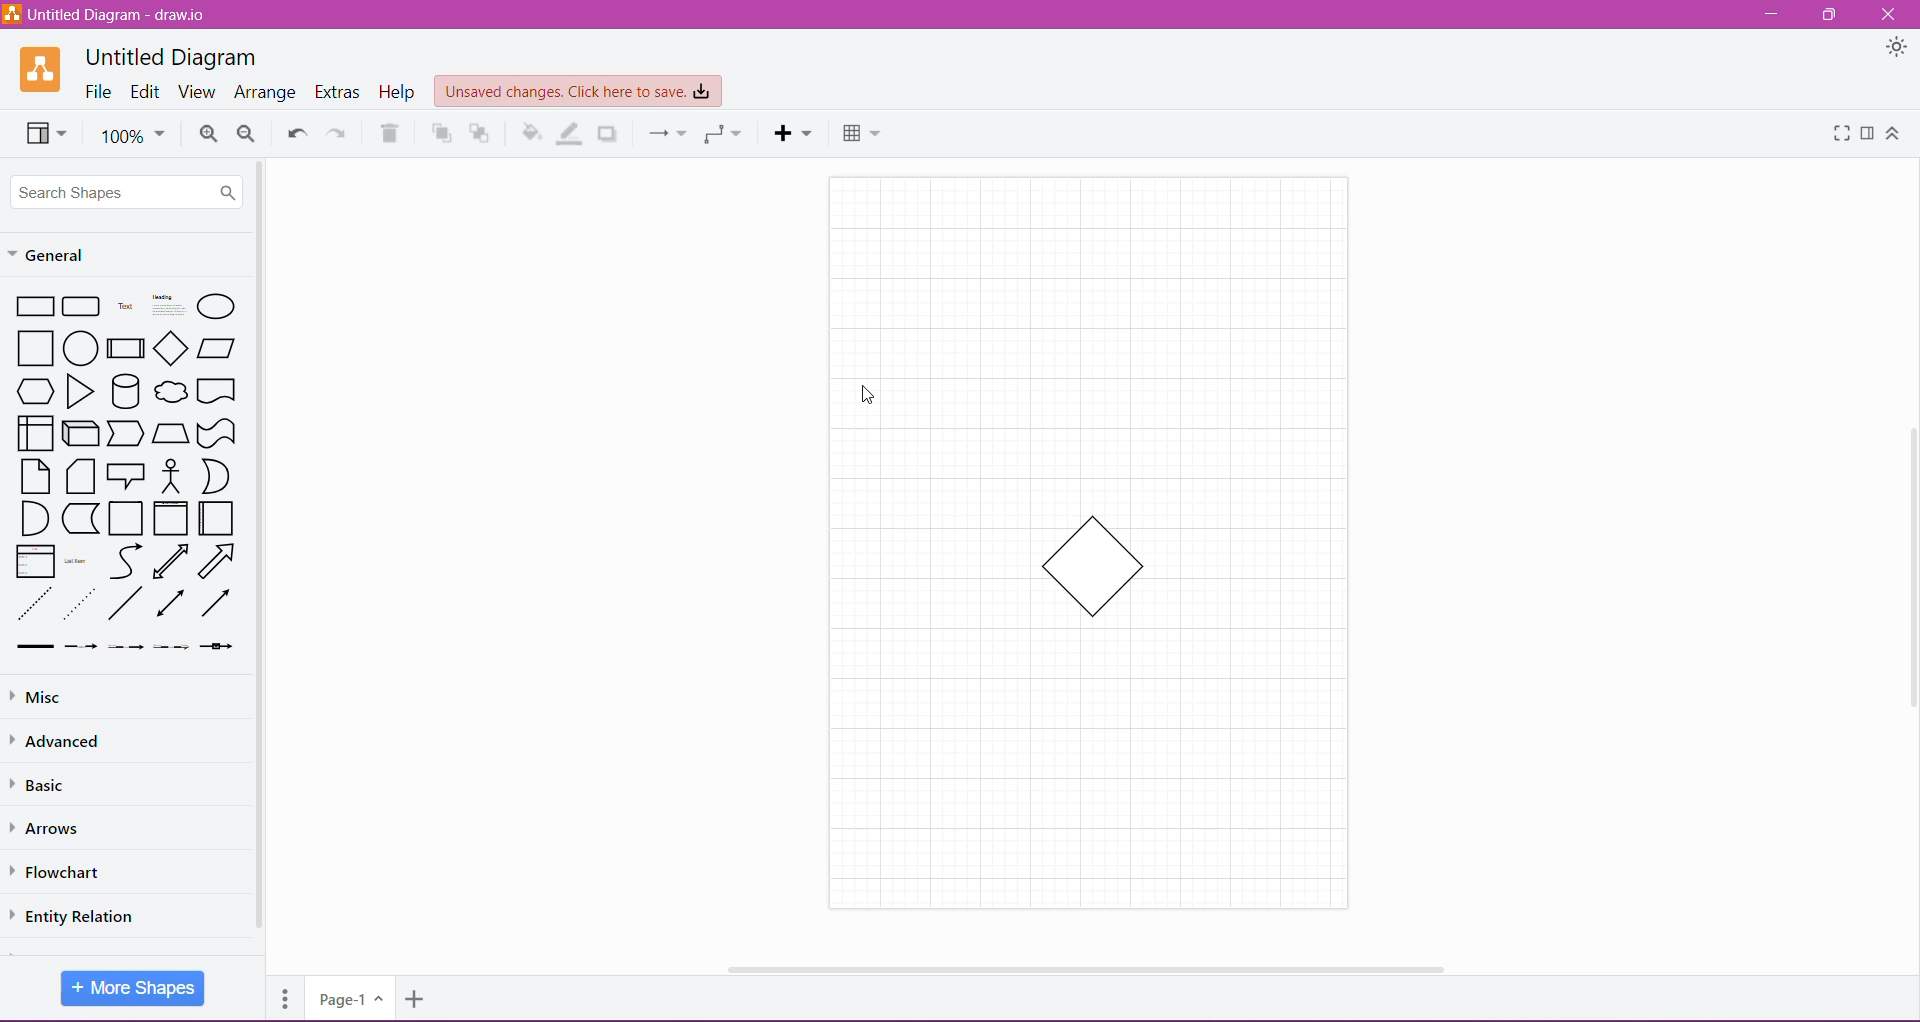 Image resolution: width=1920 pixels, height=1022 pixels. Describe the element at coordinates (1841, 134) in the screenshot. I see `Fullscreen` at that location.